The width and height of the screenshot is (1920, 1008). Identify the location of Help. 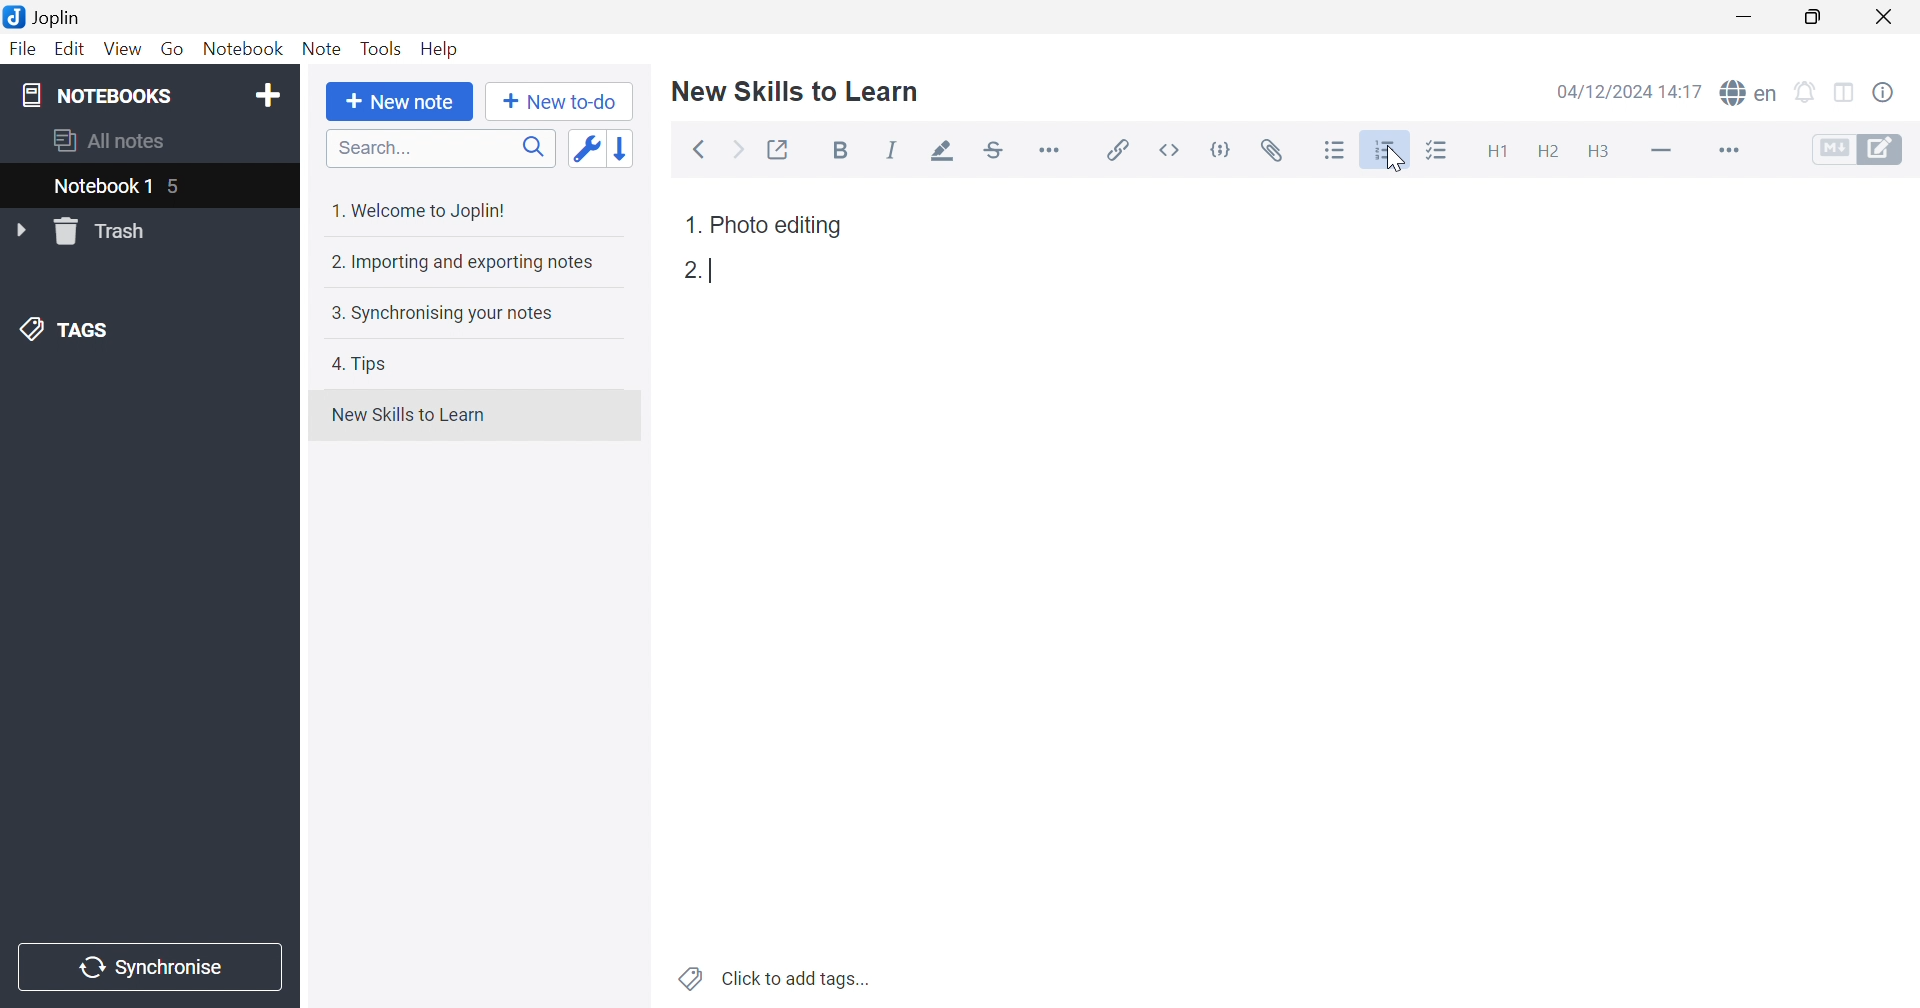
(441, 49).